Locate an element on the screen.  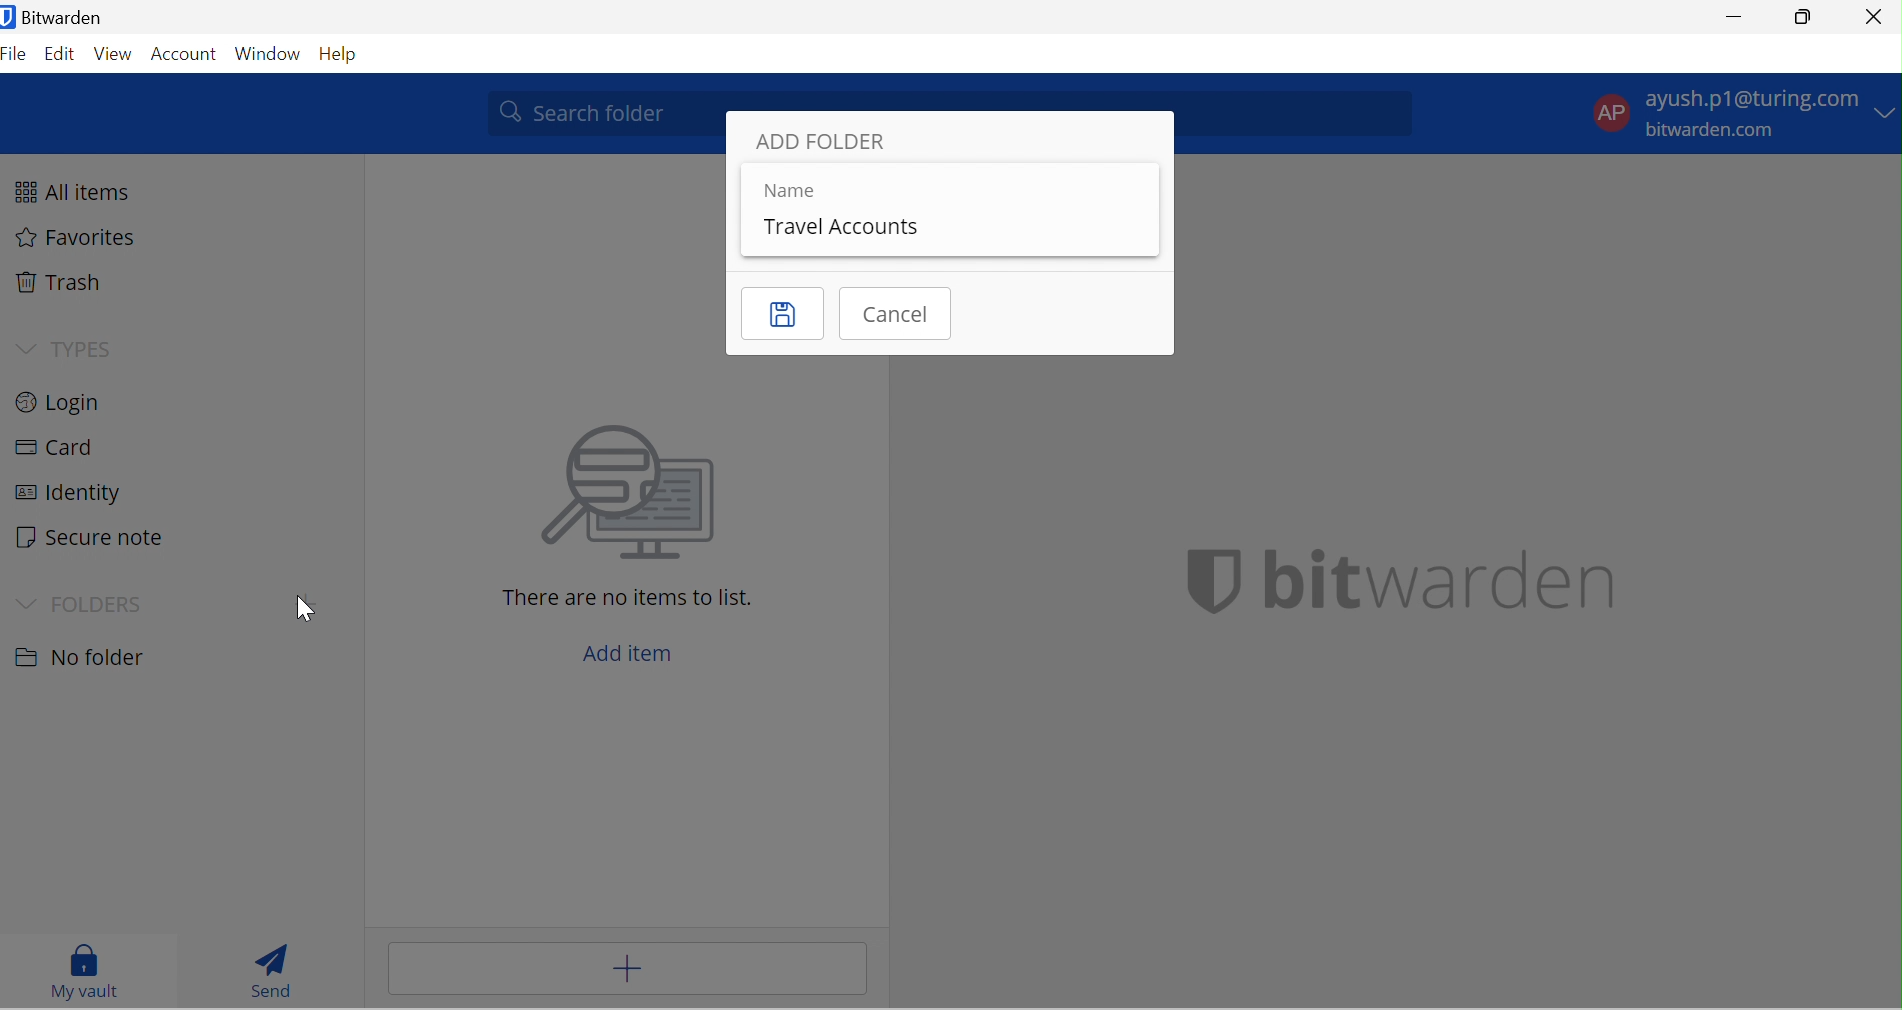
Edit is located at coordinates (60, 53).